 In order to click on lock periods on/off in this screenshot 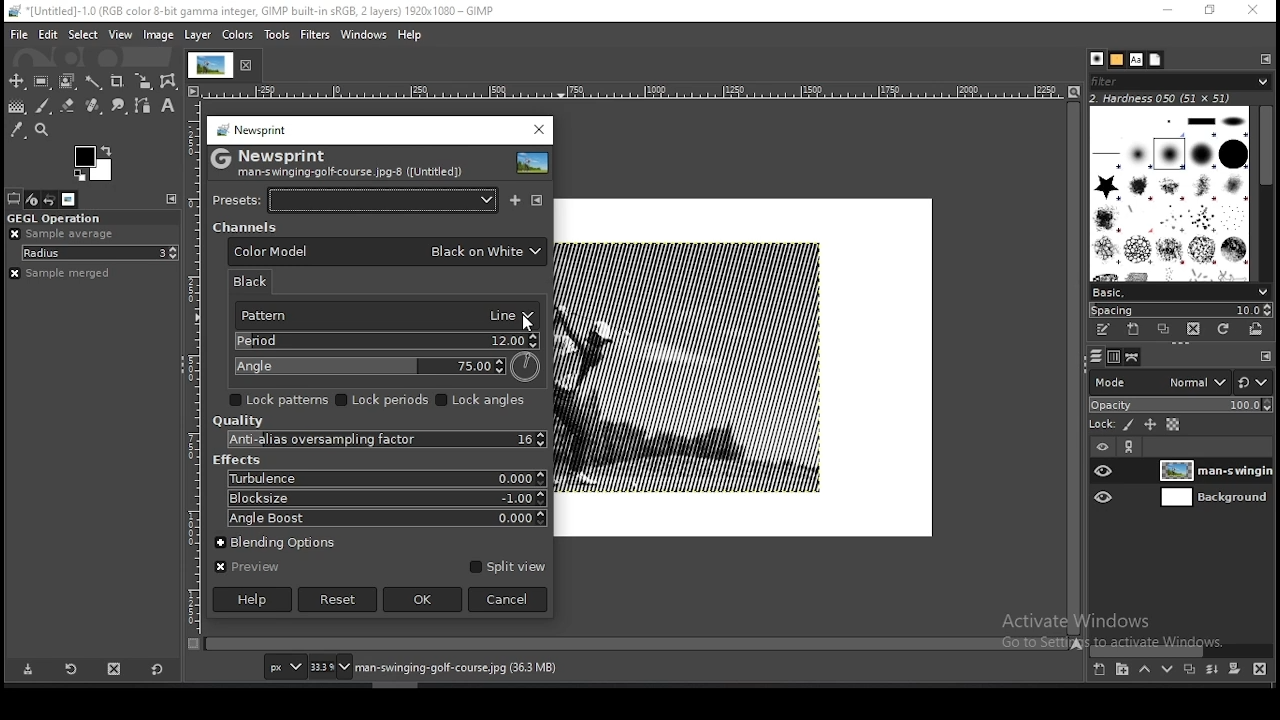, I will do `click(384, 400)`.